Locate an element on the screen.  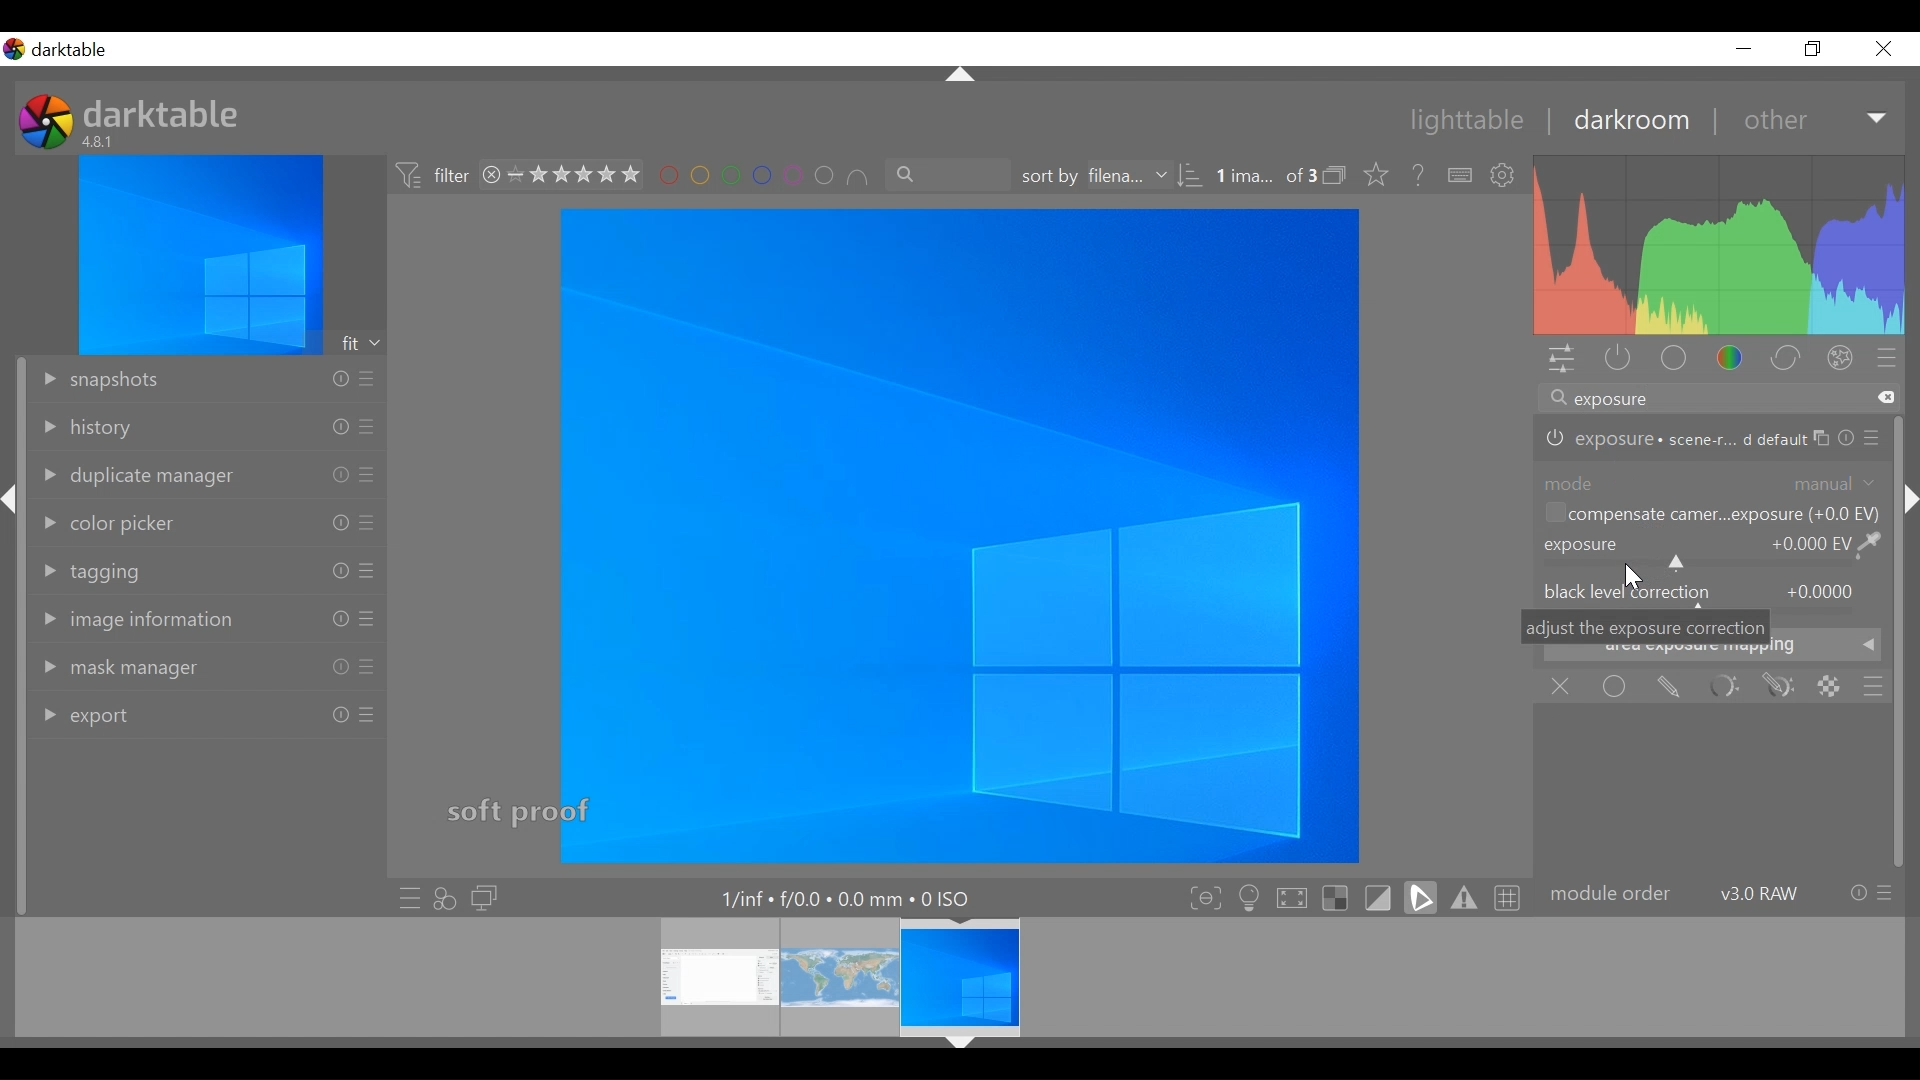
duplicate manager is located at coordinates (134, 477).